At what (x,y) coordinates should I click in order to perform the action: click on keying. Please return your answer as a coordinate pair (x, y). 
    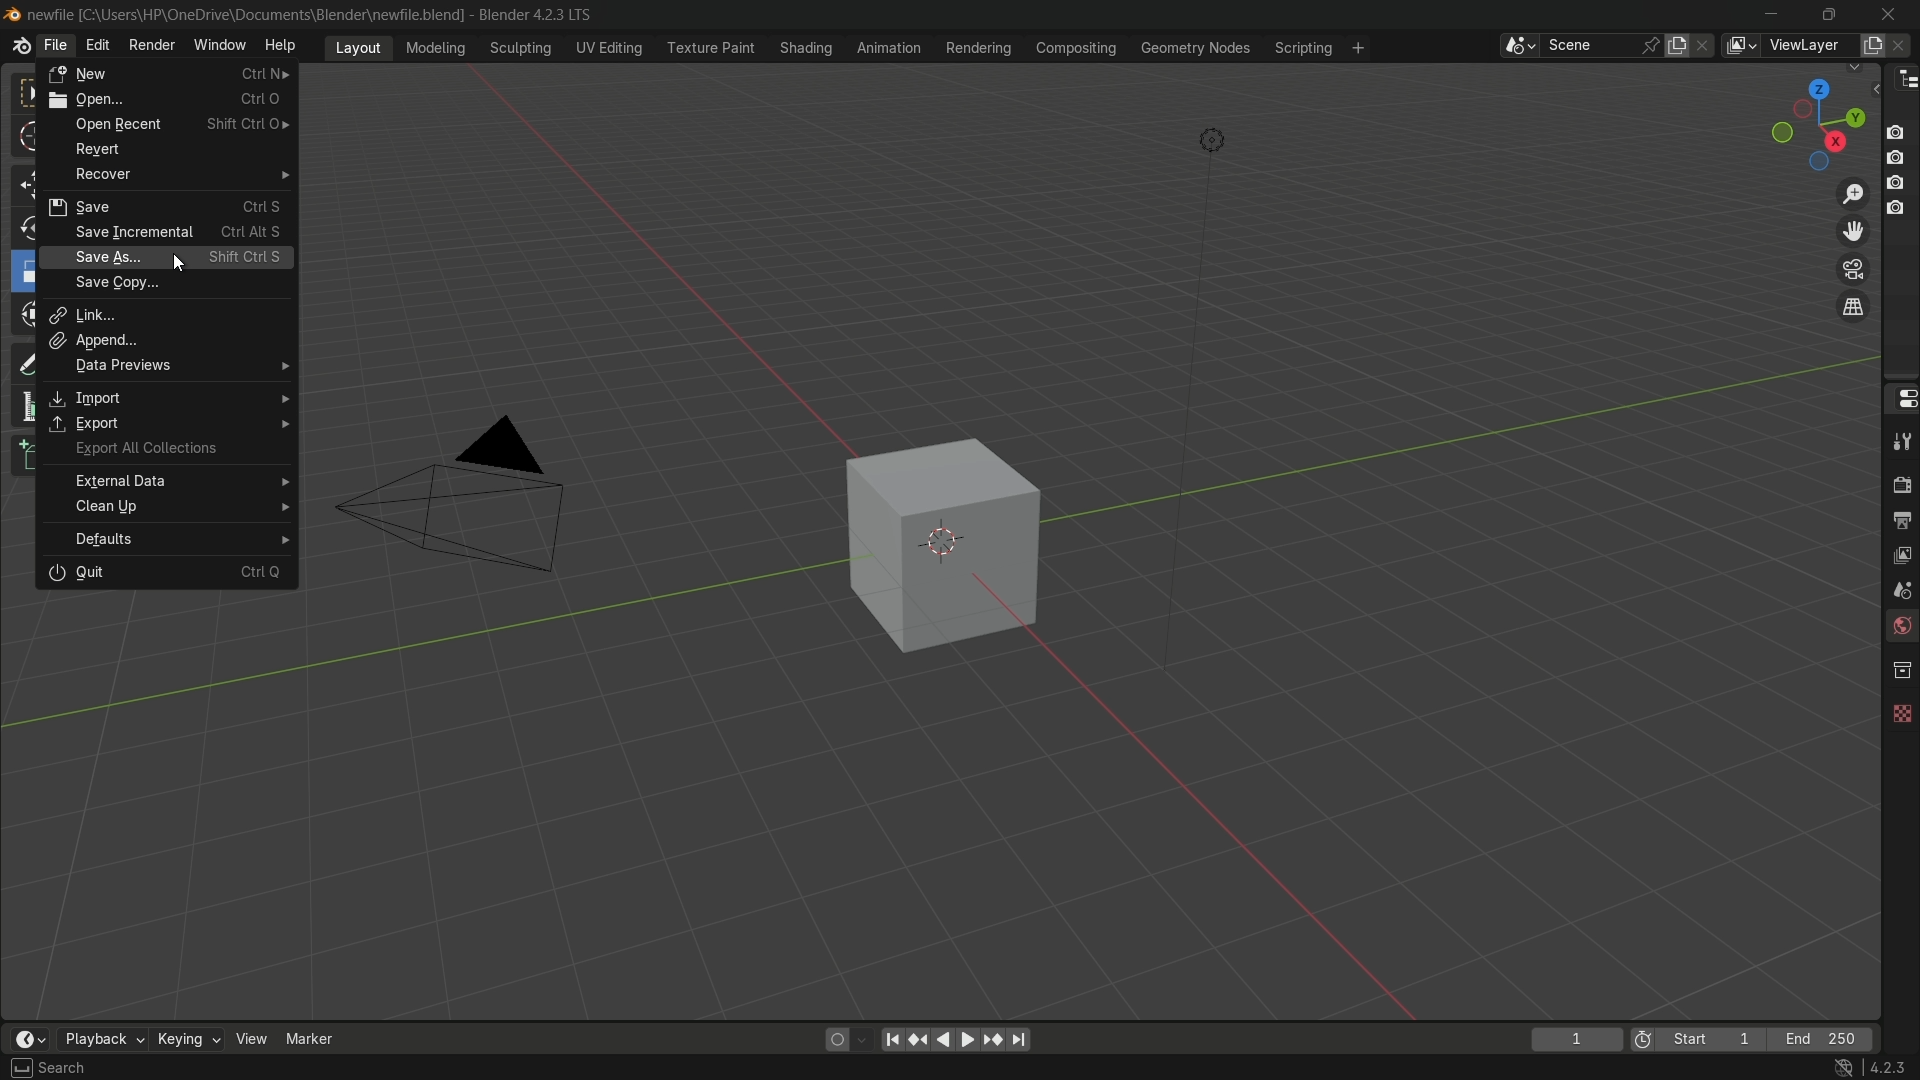
    Looking at the image, I should click on (187, 1041).